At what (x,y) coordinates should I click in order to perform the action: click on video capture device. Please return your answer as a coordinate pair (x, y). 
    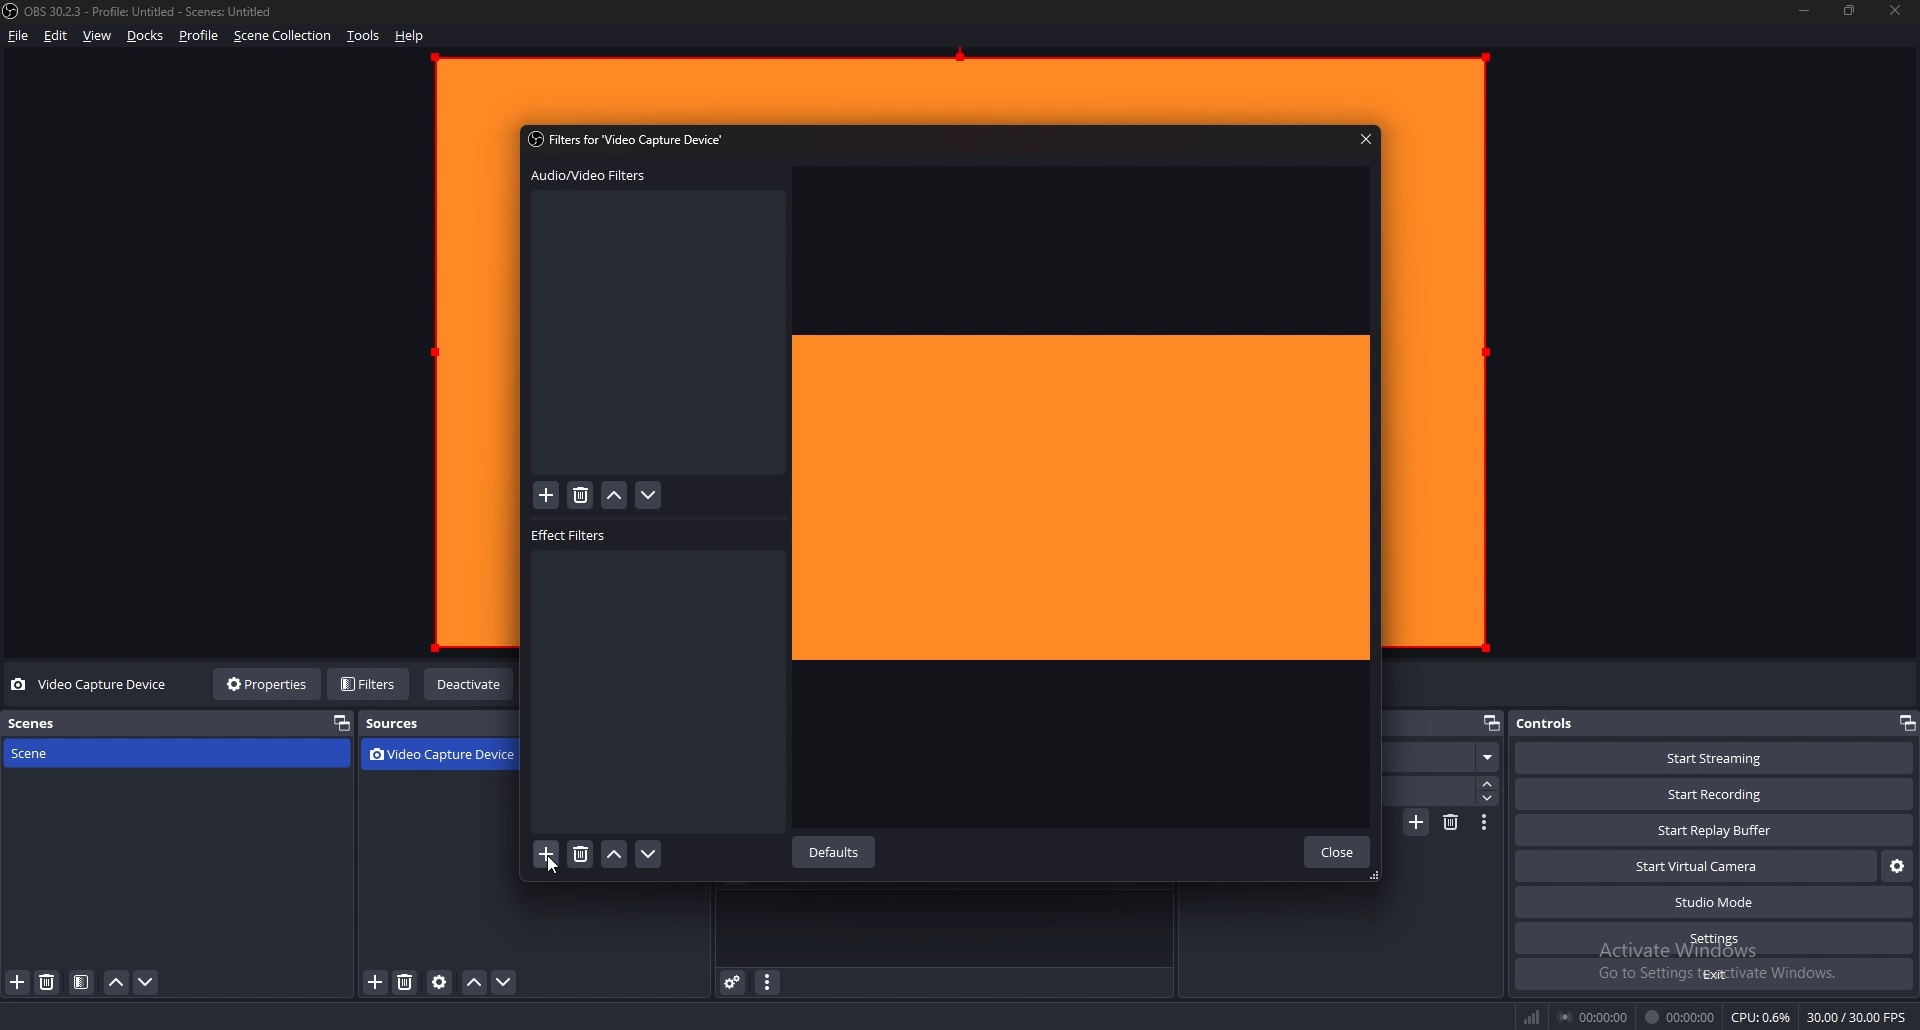
    Looking at the image, I should click on (92, 685).